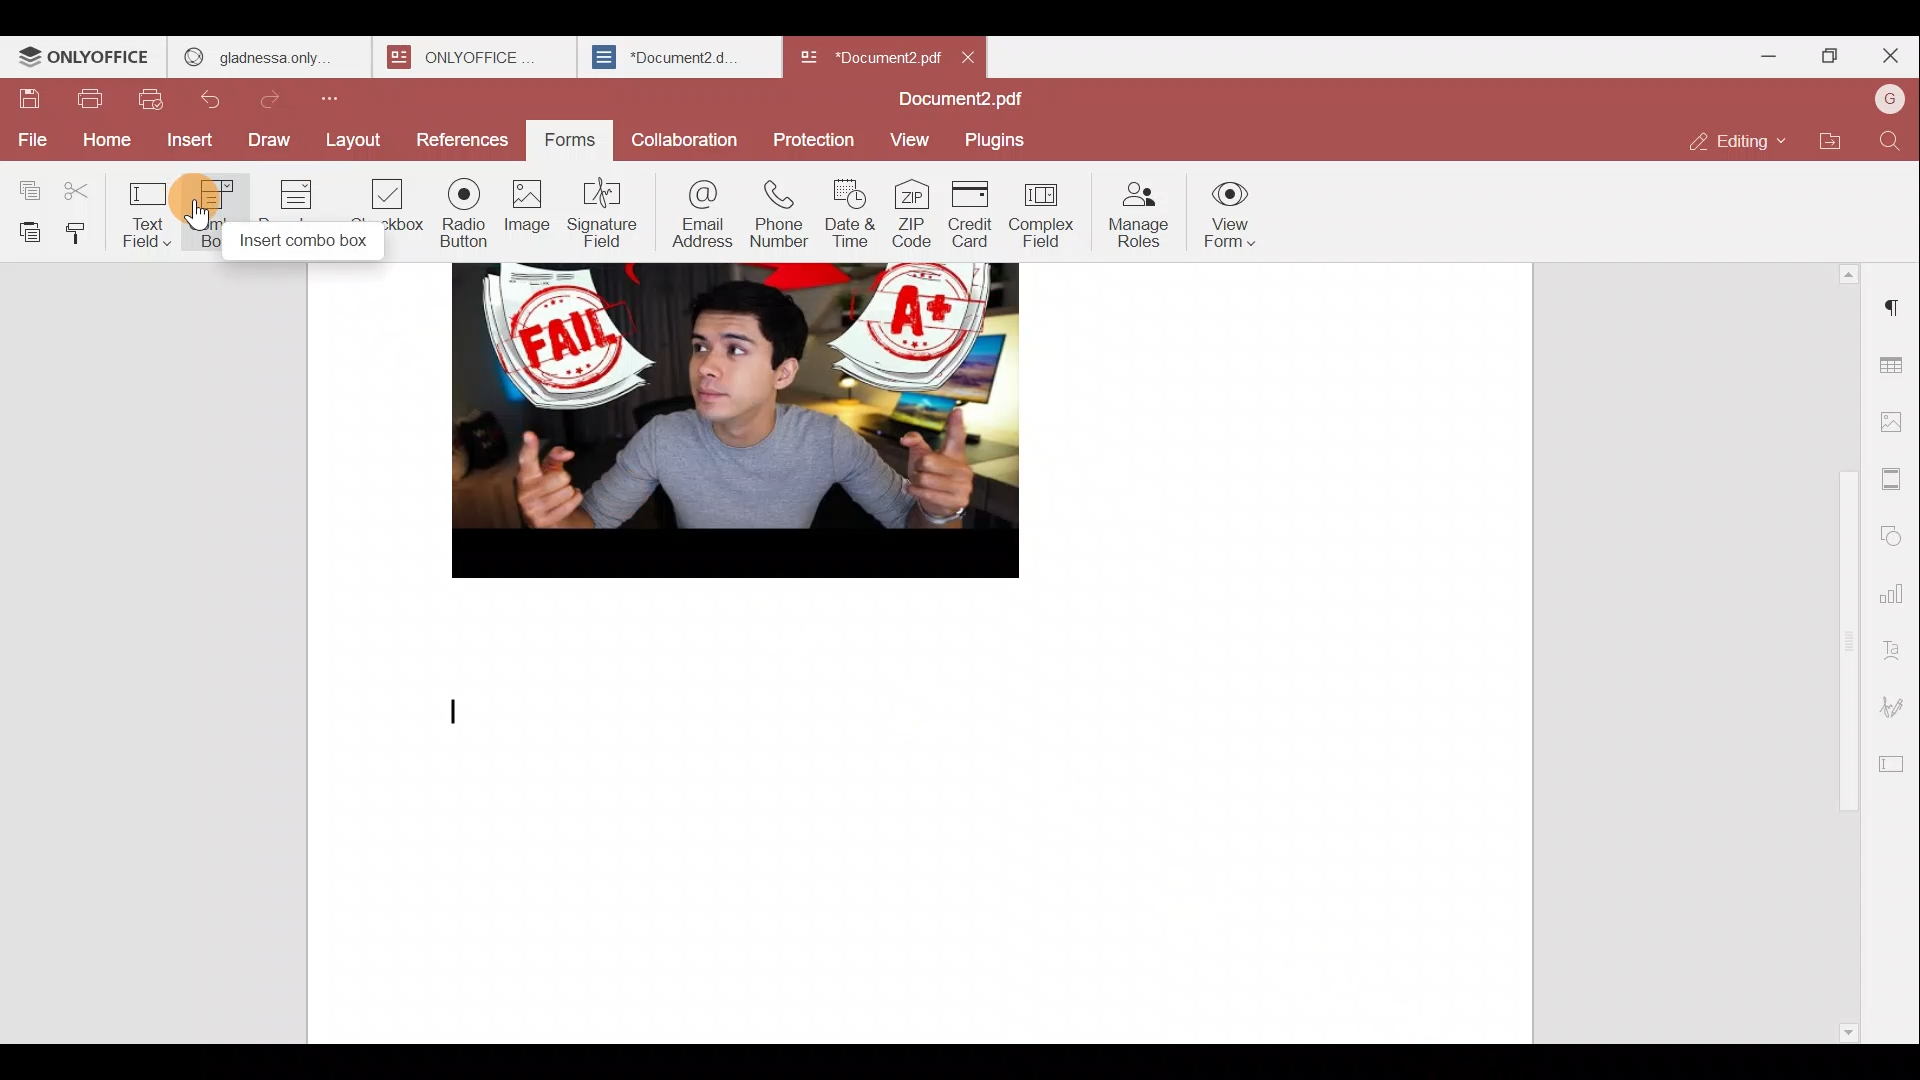 This screenshot has width=1920, height=1080. What do you see at coordinates (300, 191) in the screenshot?
I see `Dropdown` at bounding box center [300, 191].